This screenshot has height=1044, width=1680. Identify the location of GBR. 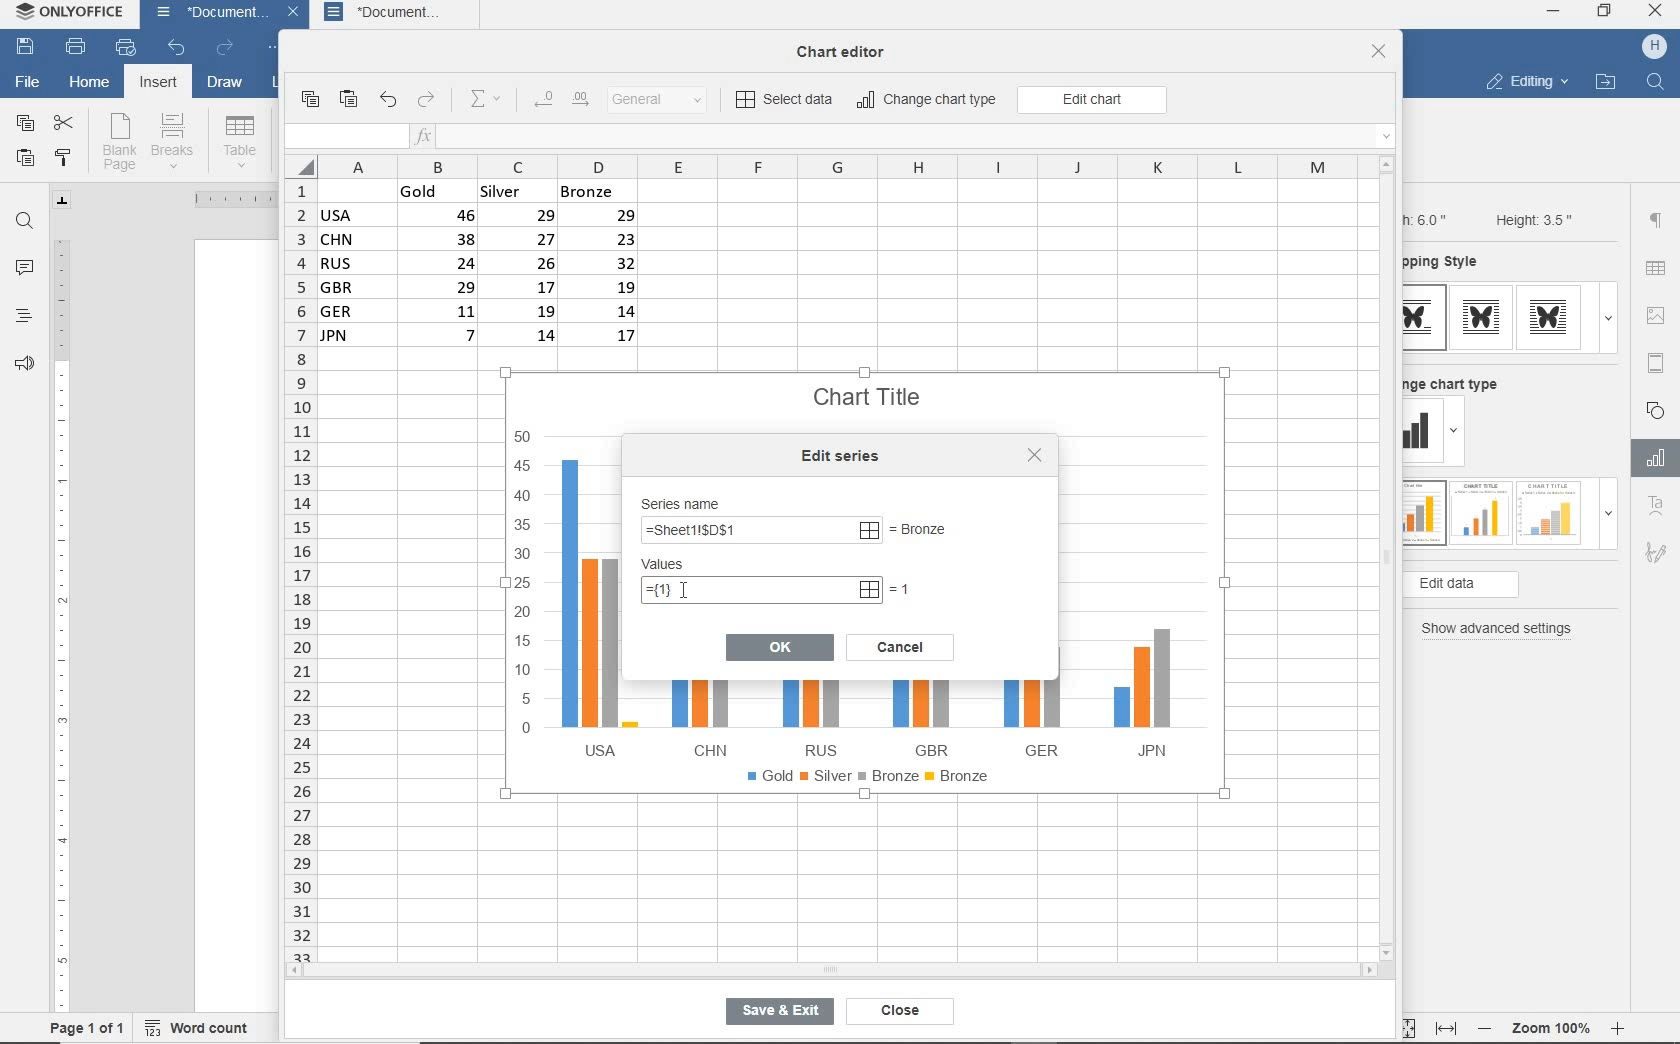
(925, 719).